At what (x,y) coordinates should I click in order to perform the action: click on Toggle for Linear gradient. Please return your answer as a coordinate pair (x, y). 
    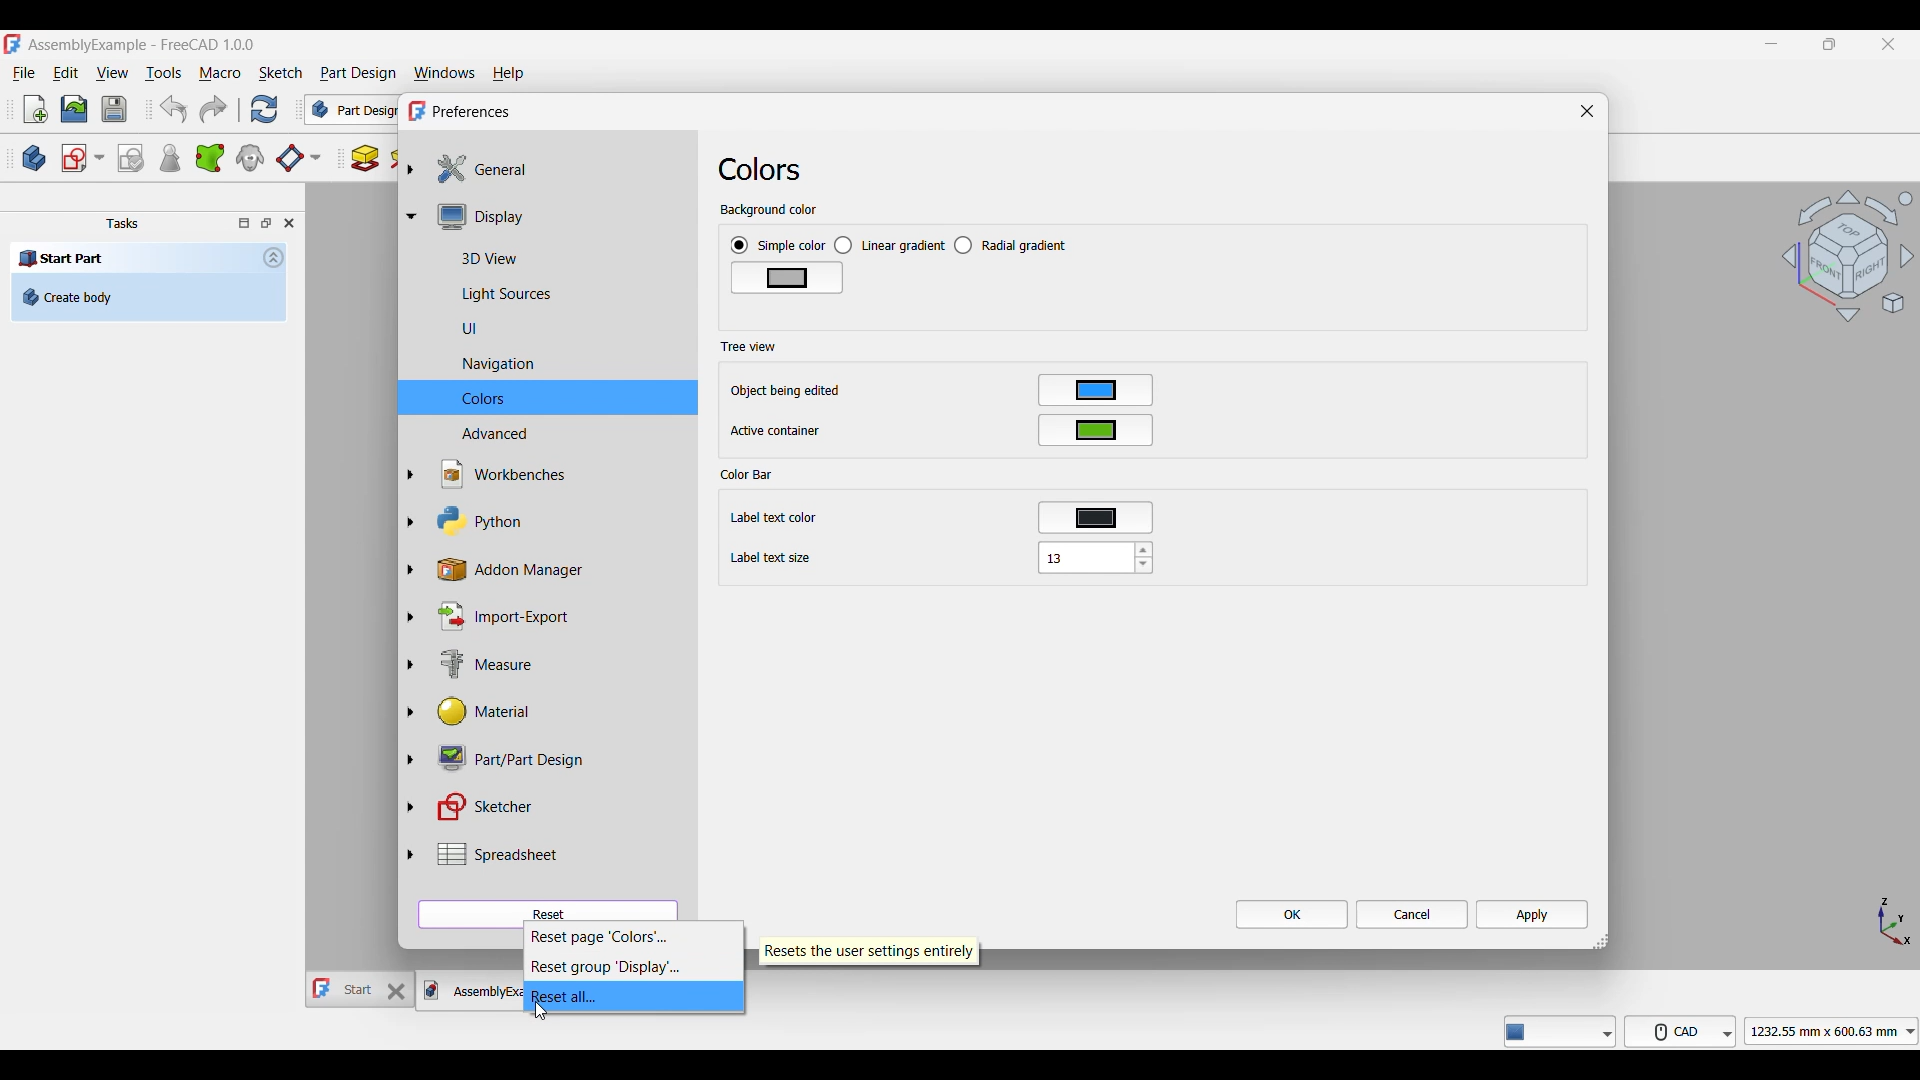
    Looking at the image, I should click on (890, 246).